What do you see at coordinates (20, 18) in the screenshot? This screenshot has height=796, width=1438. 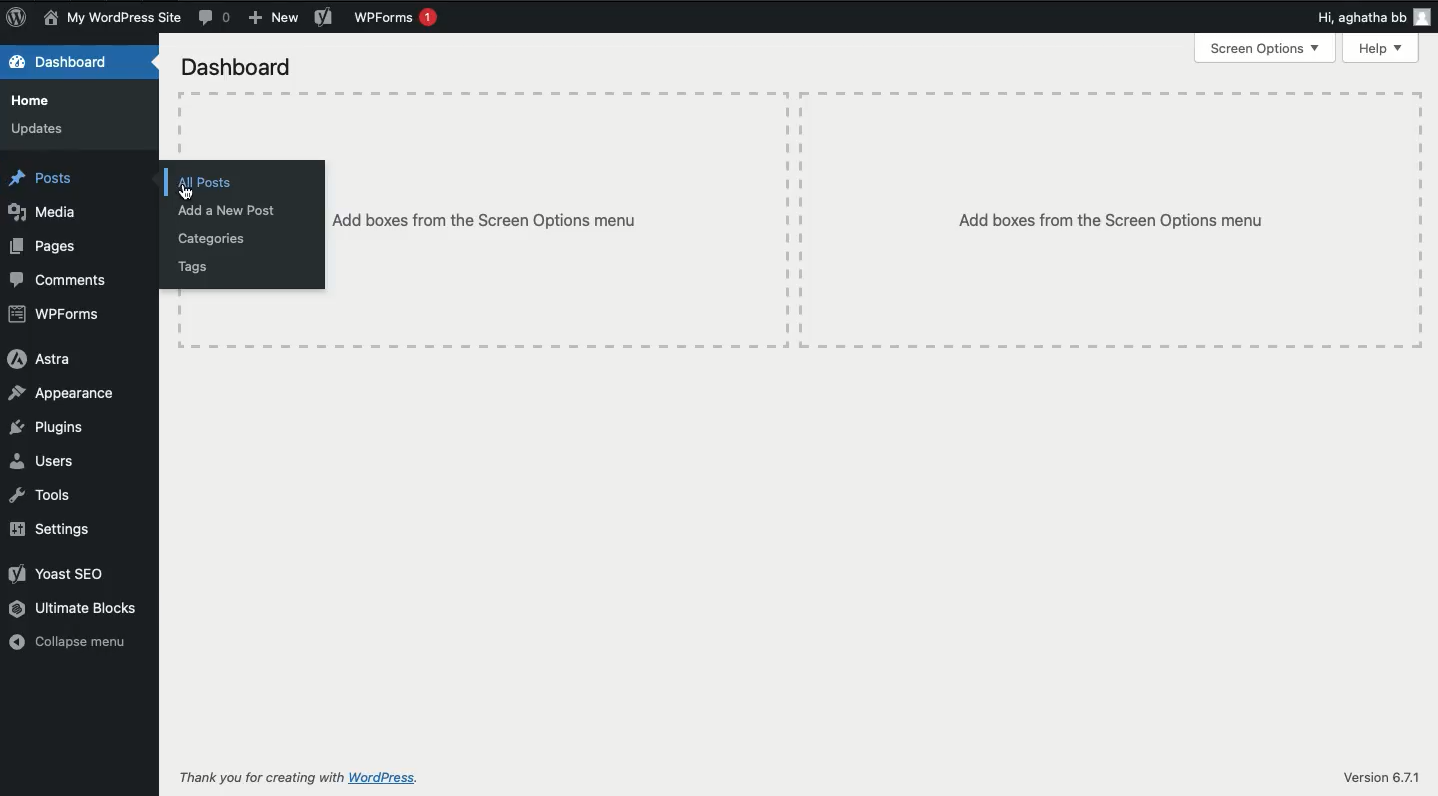 I see `Logo` at bounding box center [20, 18].